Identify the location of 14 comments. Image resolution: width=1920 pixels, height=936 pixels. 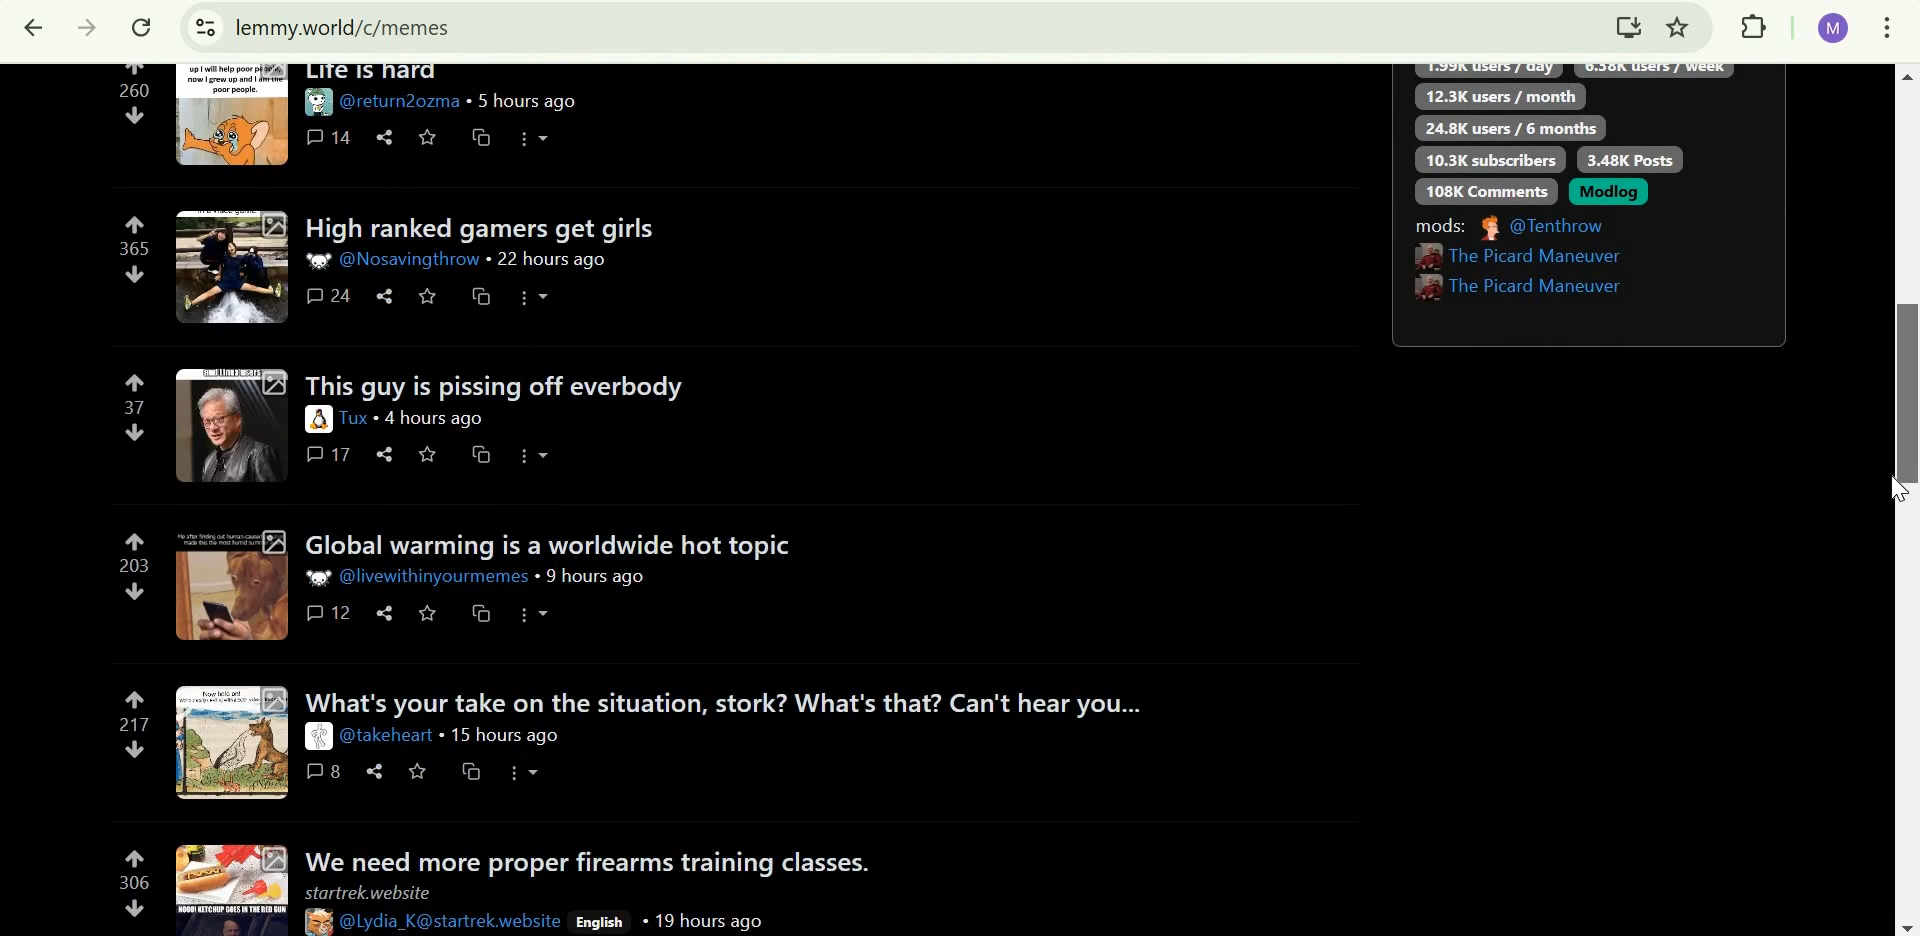
(329, 137).